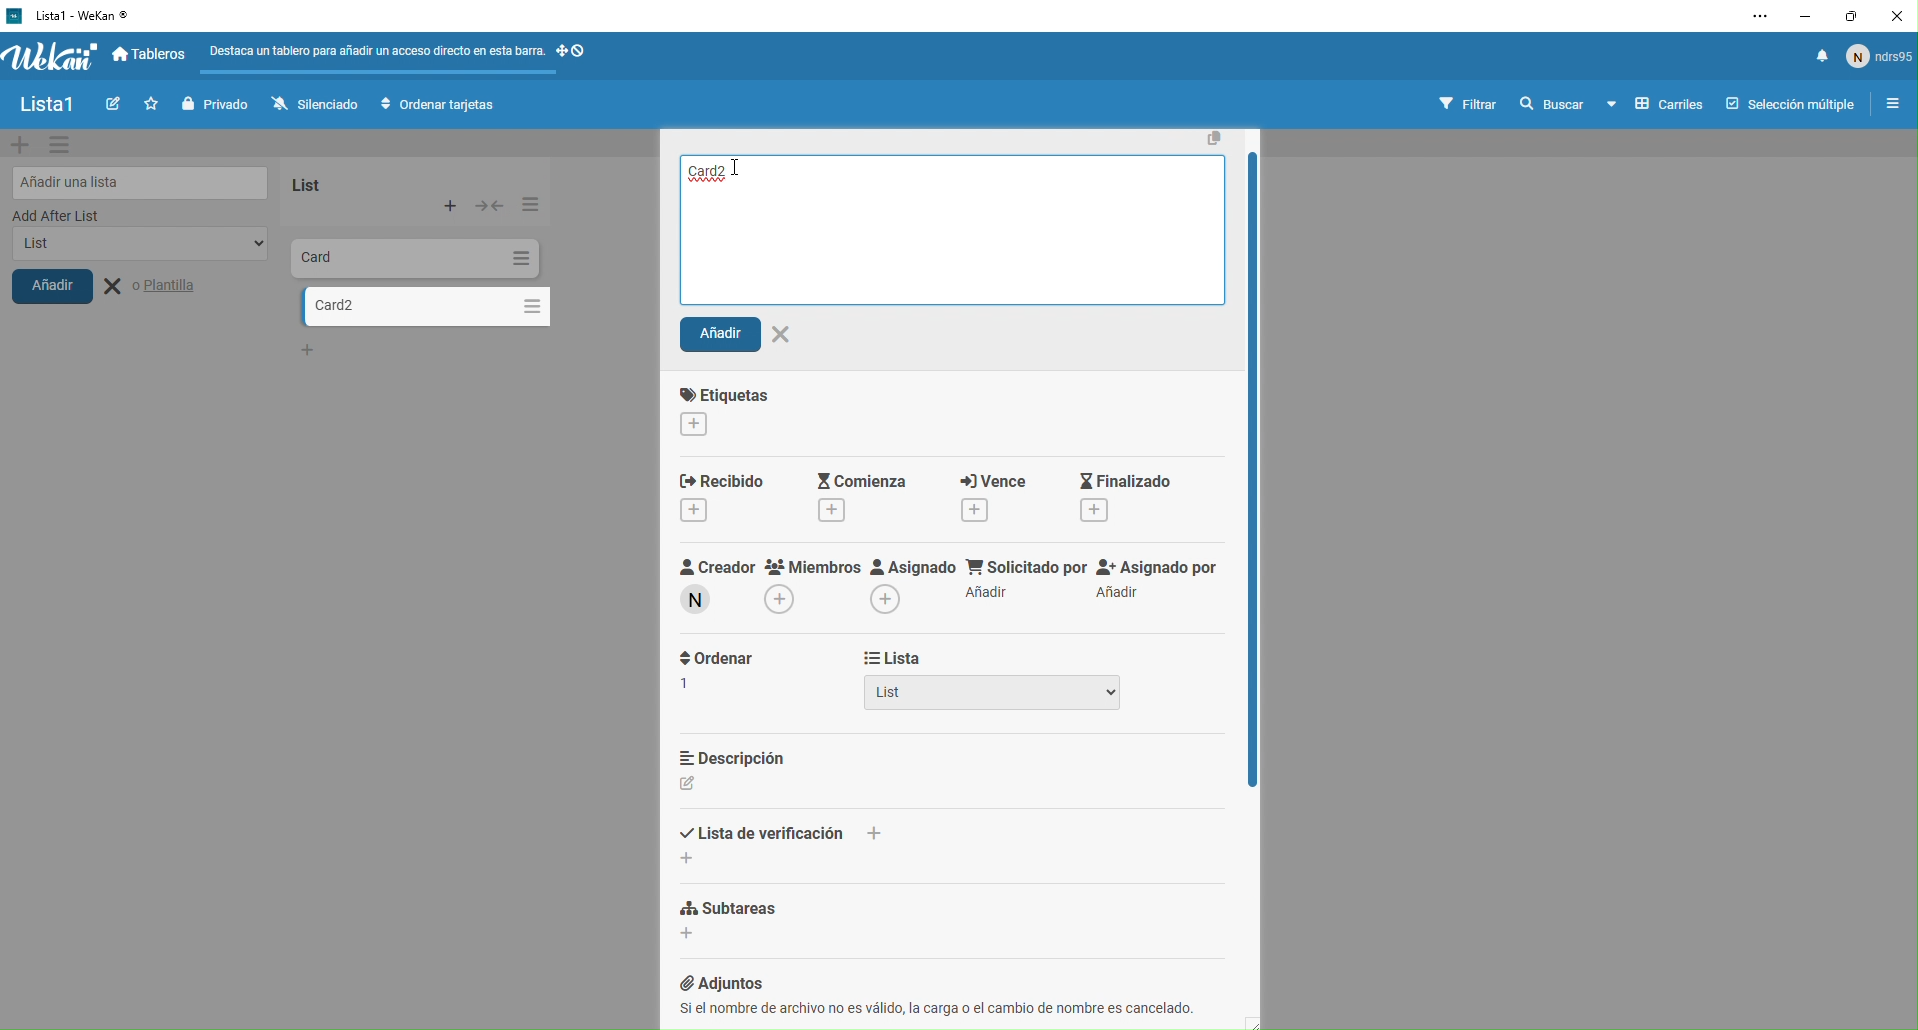 The image size is (1918, 1030). What do you see at coordinates (909, 577) in the screenshot?
I see `asignado` at bounding box center [909, 577].